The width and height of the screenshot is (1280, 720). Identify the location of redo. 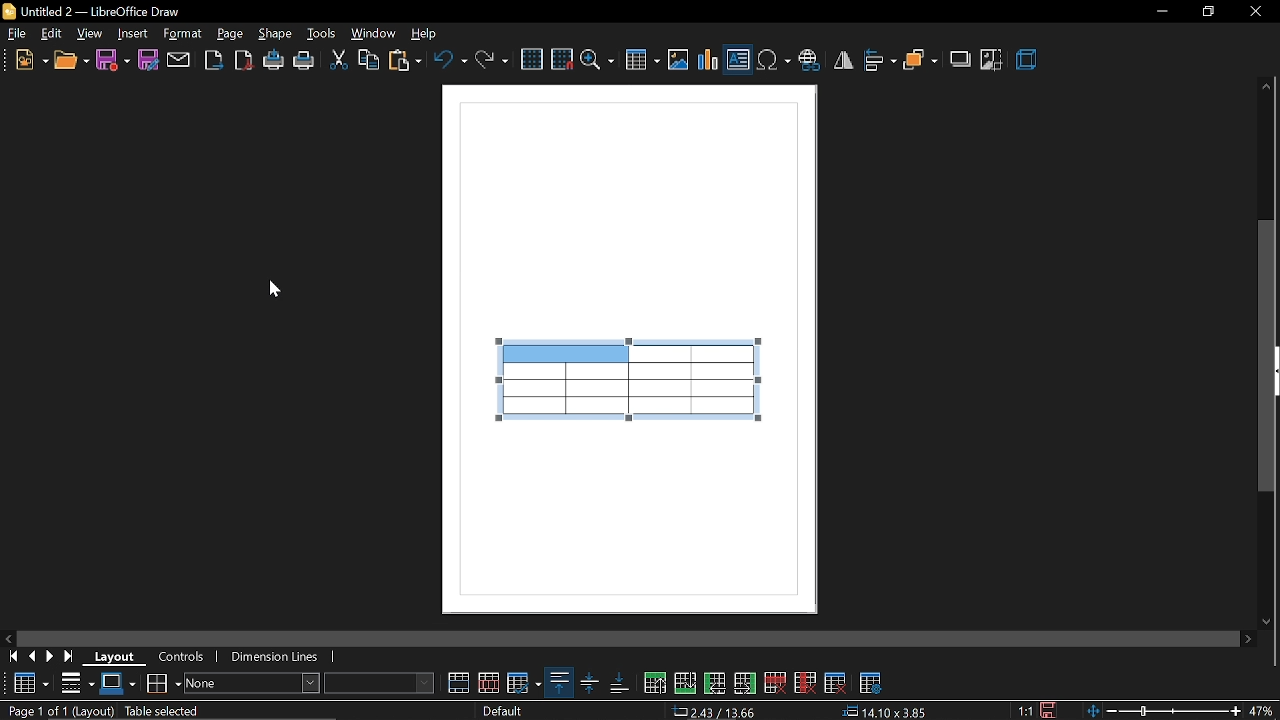
(493, 62).